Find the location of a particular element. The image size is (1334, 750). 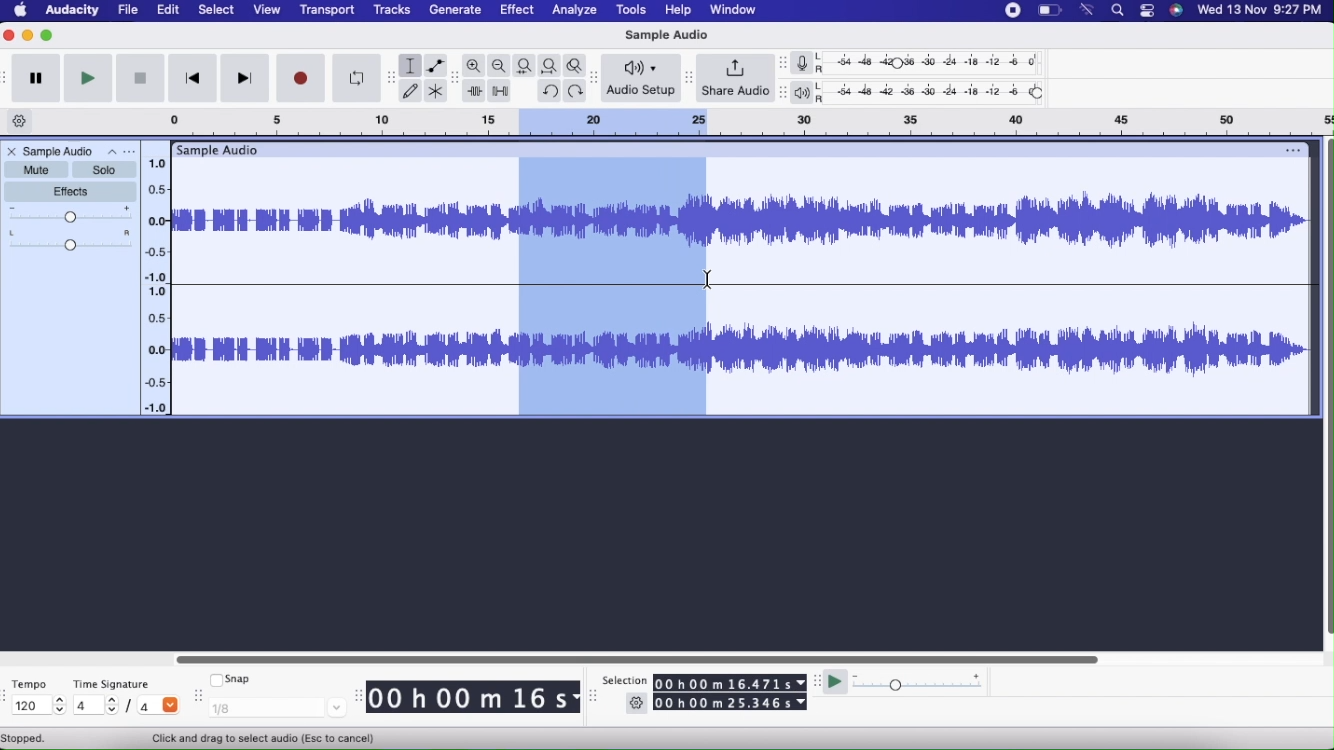

generate is located at coordinates (454, 10).